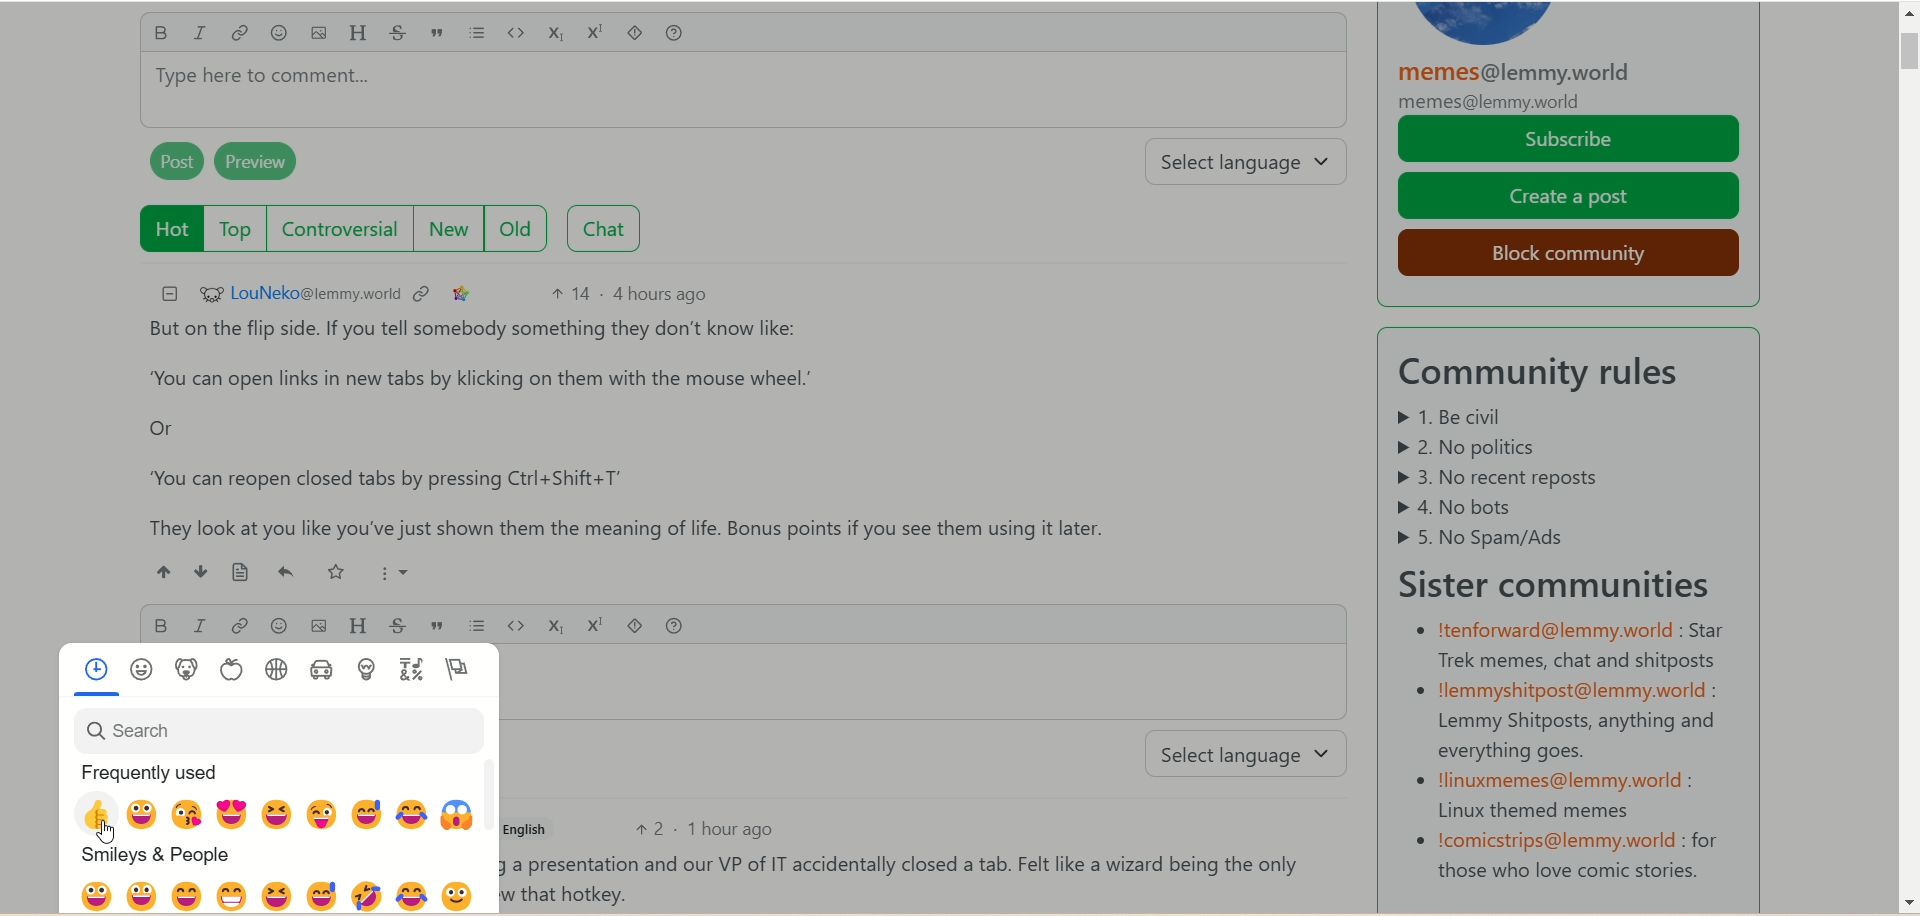  I want to click on quote, so click(442, 34).